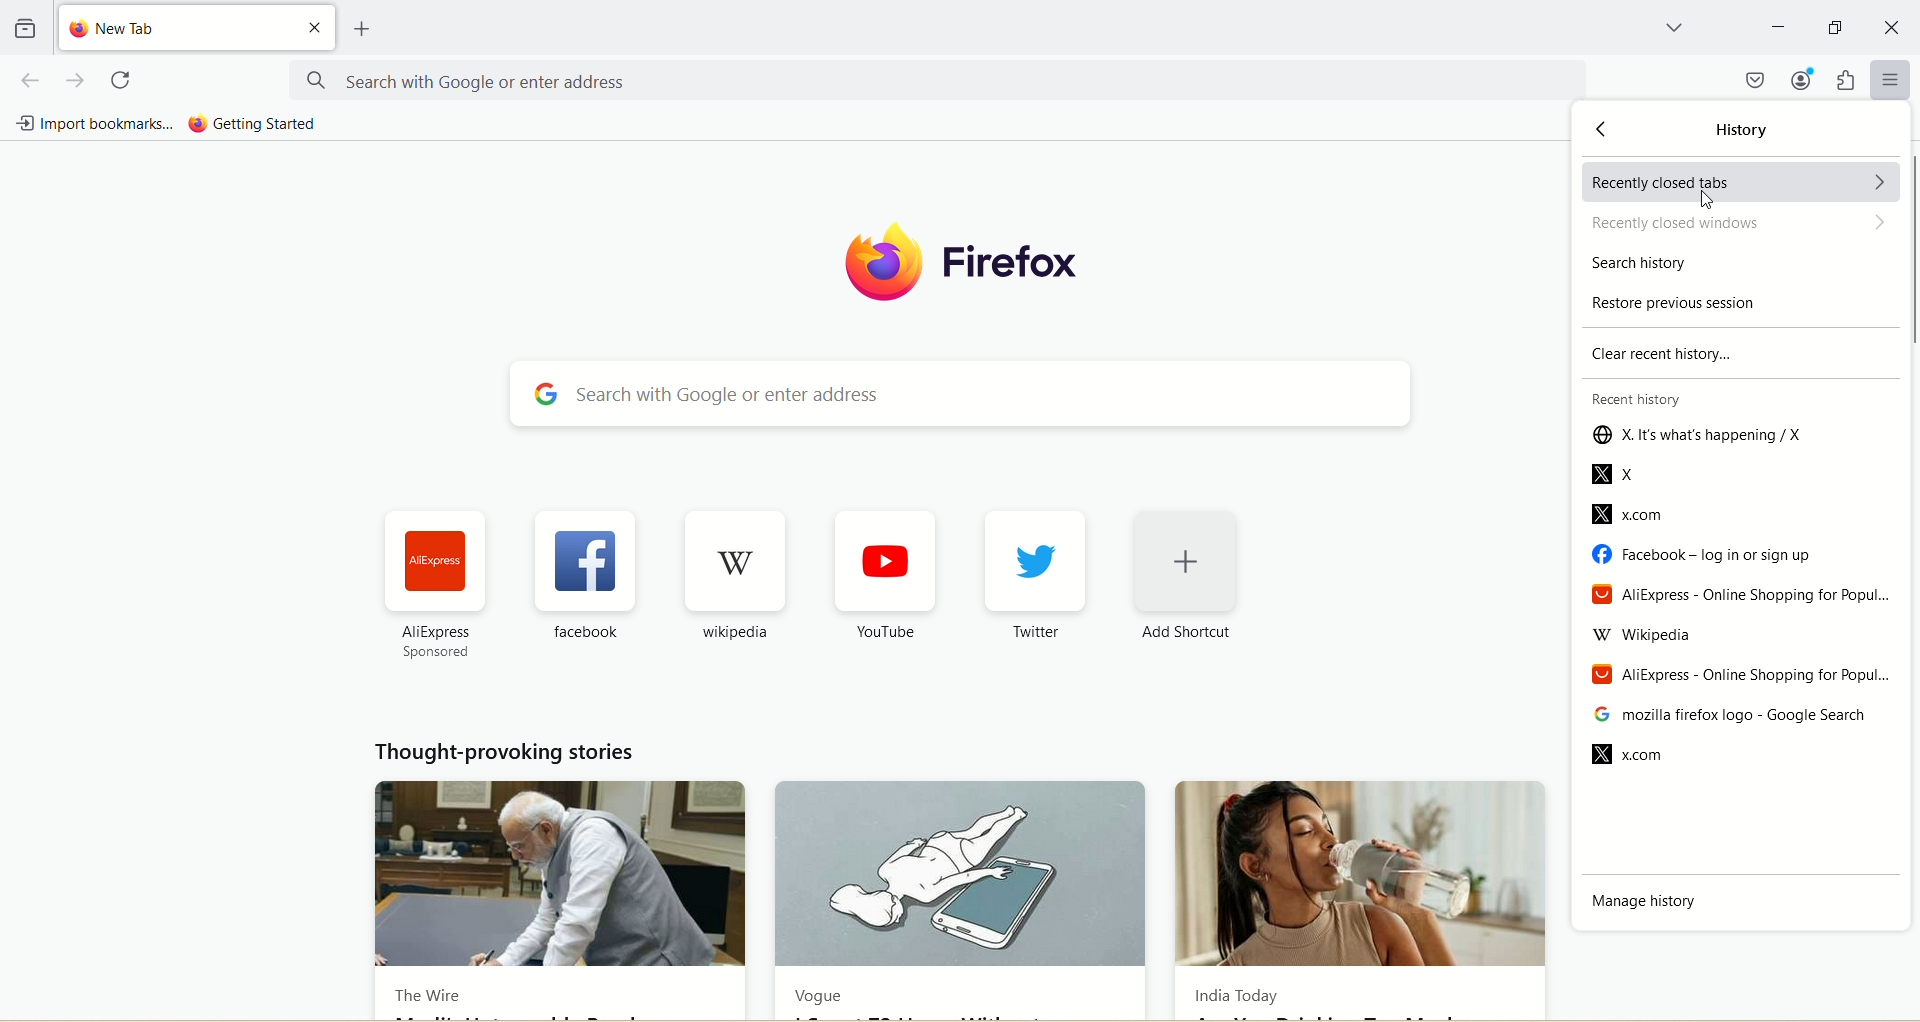  What do you see at coordinates (1804, 81) in the screenshot?
I see `account` at bounding box center [1804, 81].